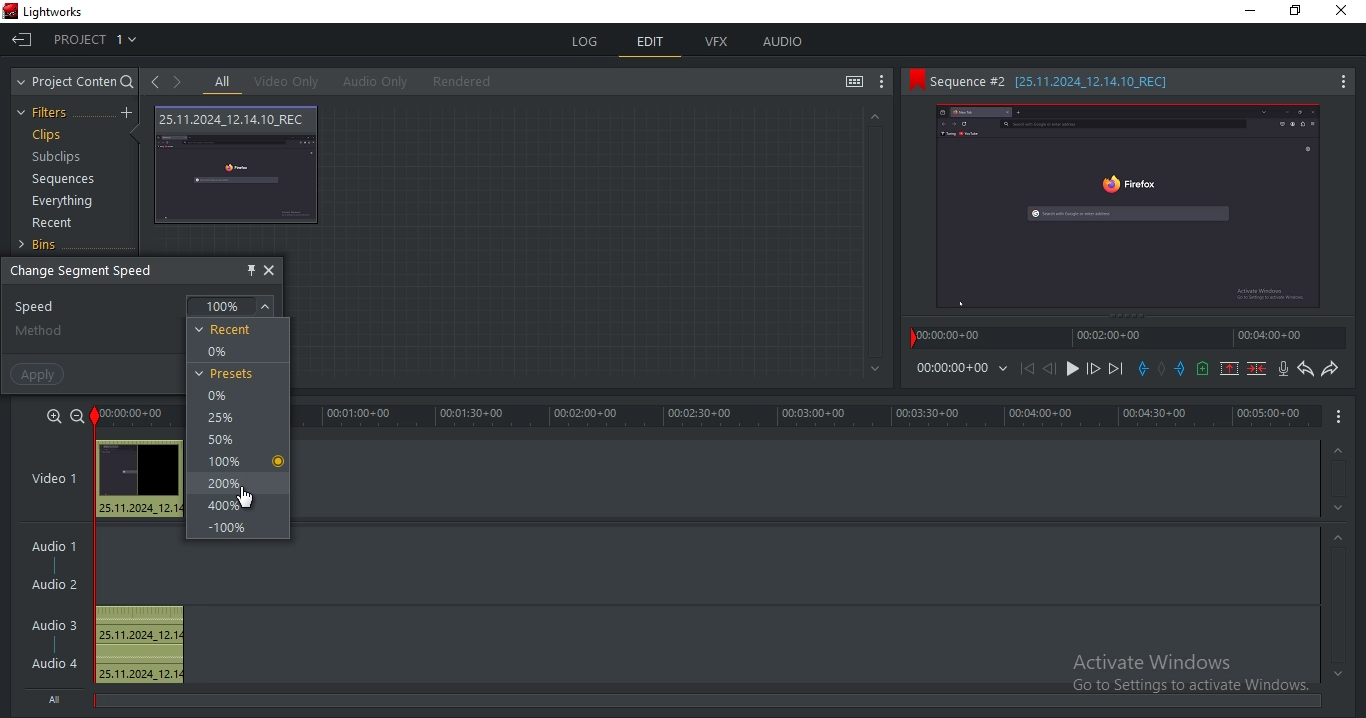  Describe the element at coordinates (232, 529) in the screenshot. I see `-100%` at that location.